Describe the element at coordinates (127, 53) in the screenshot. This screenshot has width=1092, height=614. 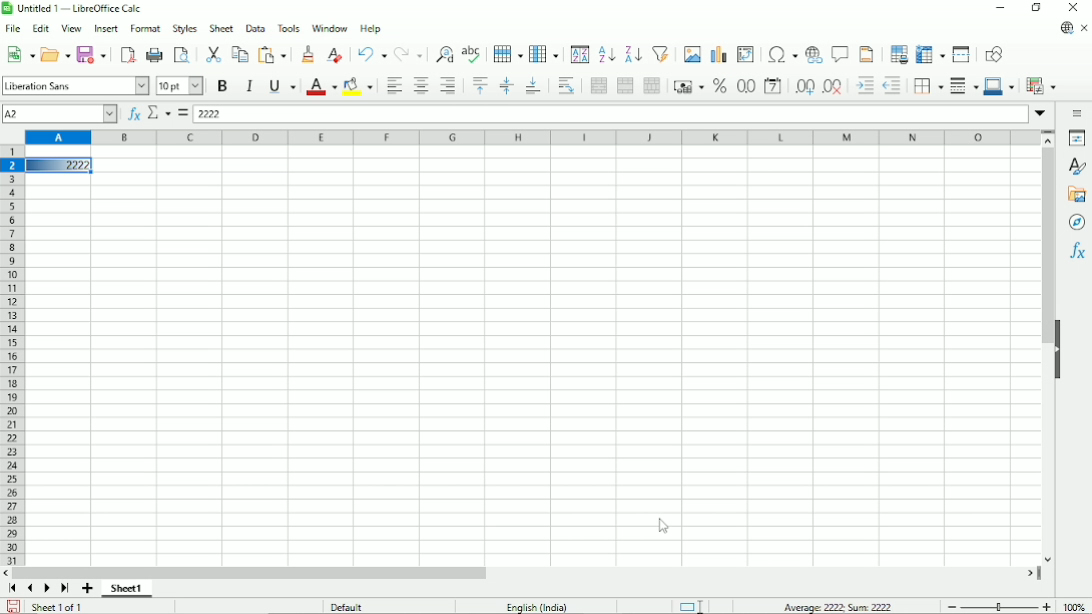
I see `Export directly as PDF` at that location.